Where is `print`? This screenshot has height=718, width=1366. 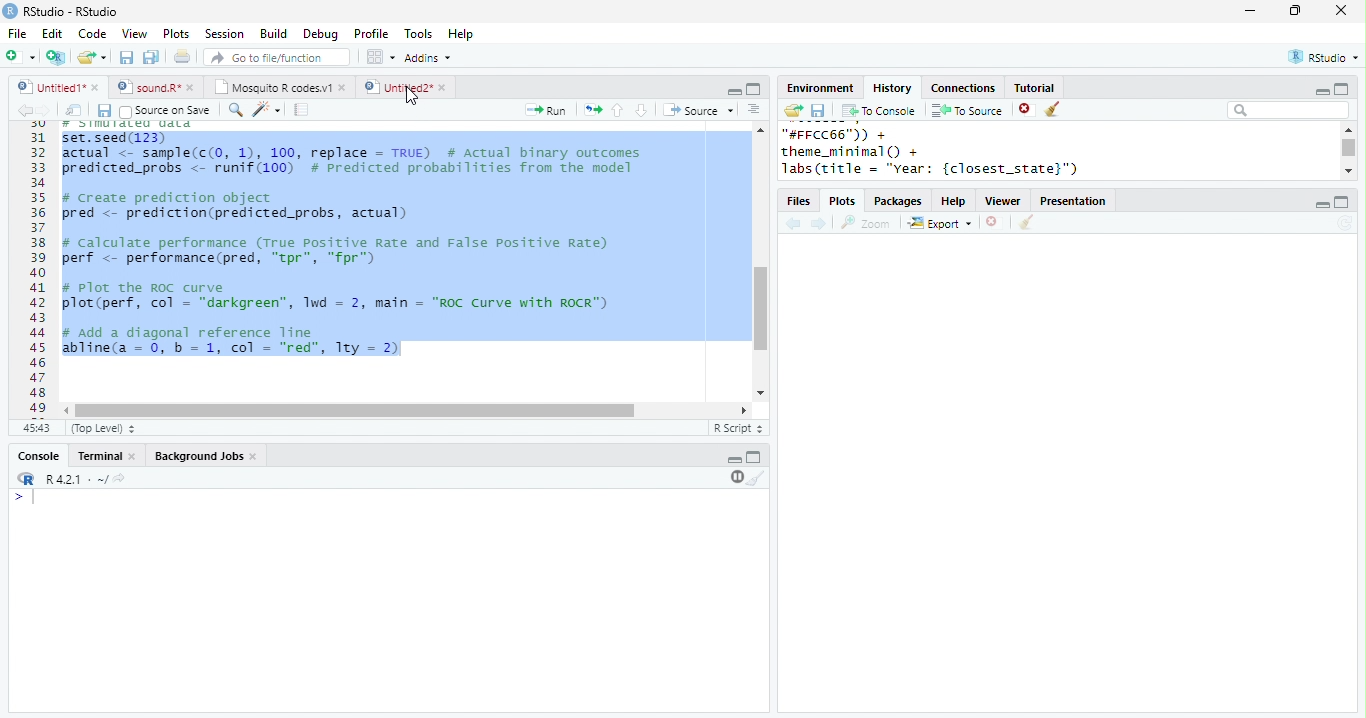
print is located at coordinates (183, 56).